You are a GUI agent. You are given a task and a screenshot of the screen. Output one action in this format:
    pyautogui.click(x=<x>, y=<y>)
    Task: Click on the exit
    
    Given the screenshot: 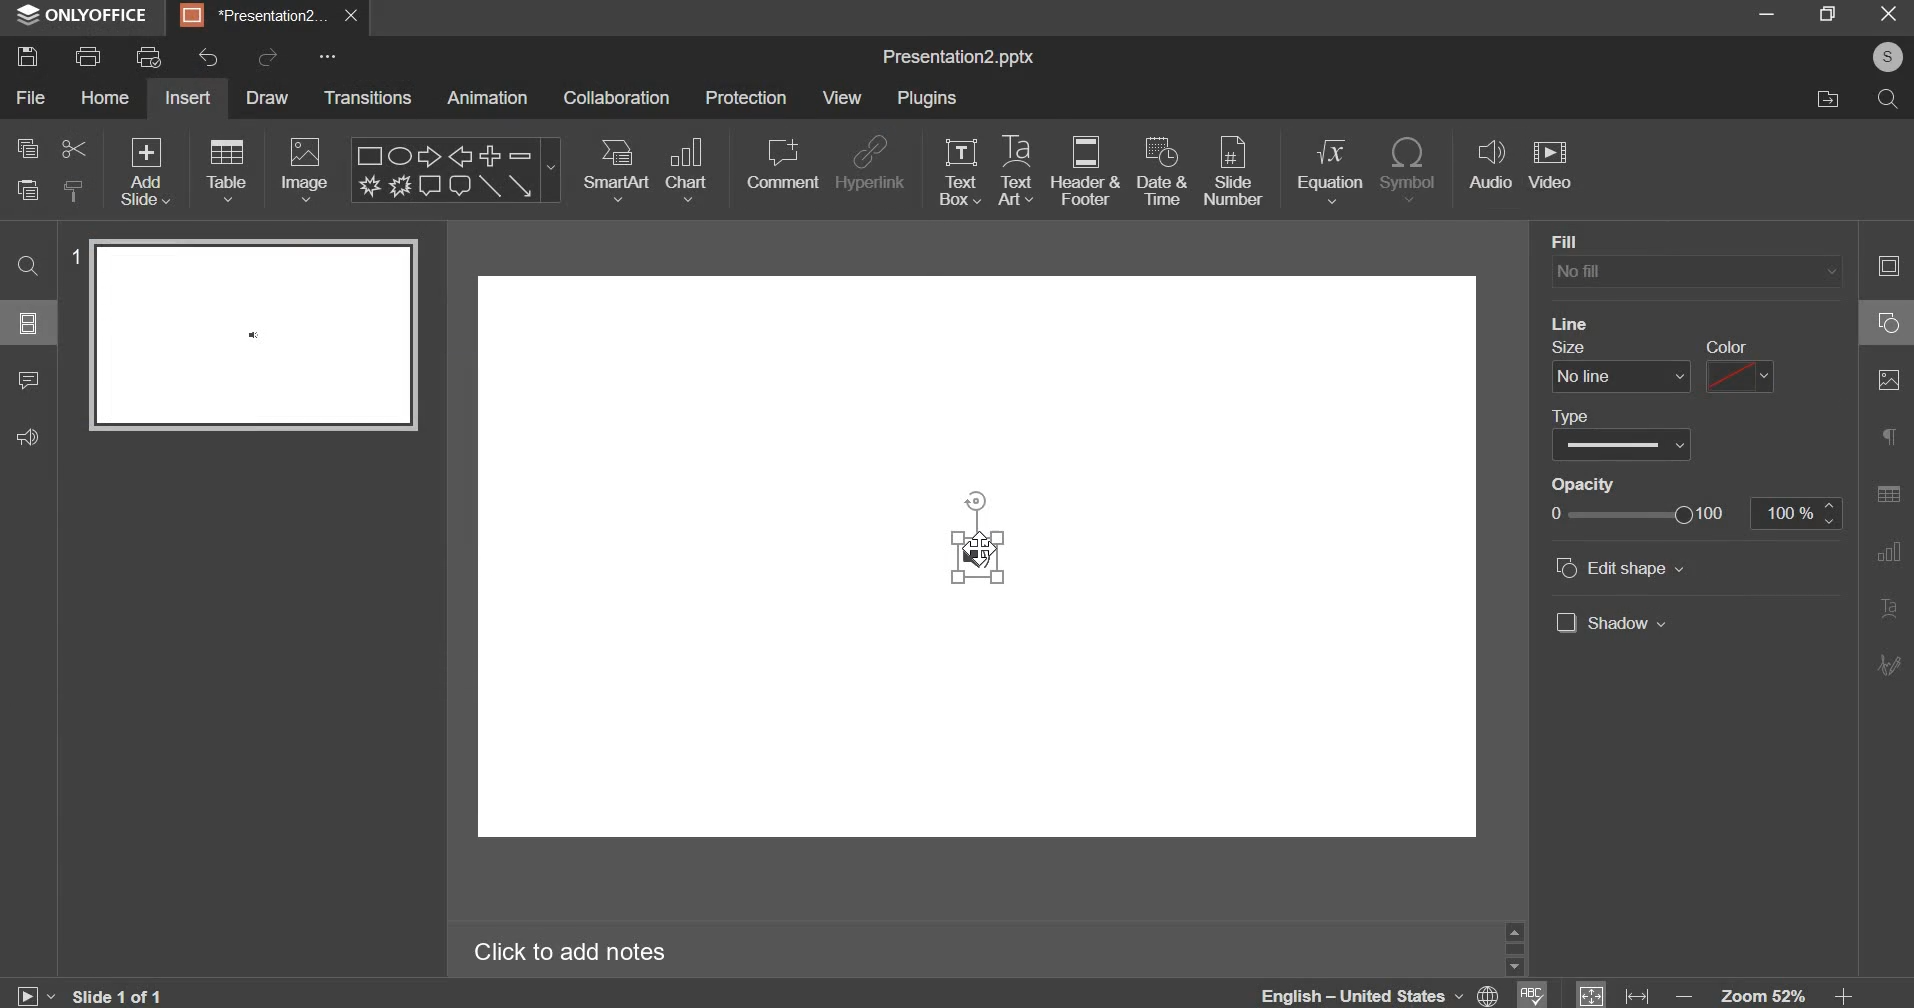 What is the action you would take?
    pyautogui.click(x=1889, y=14)
    